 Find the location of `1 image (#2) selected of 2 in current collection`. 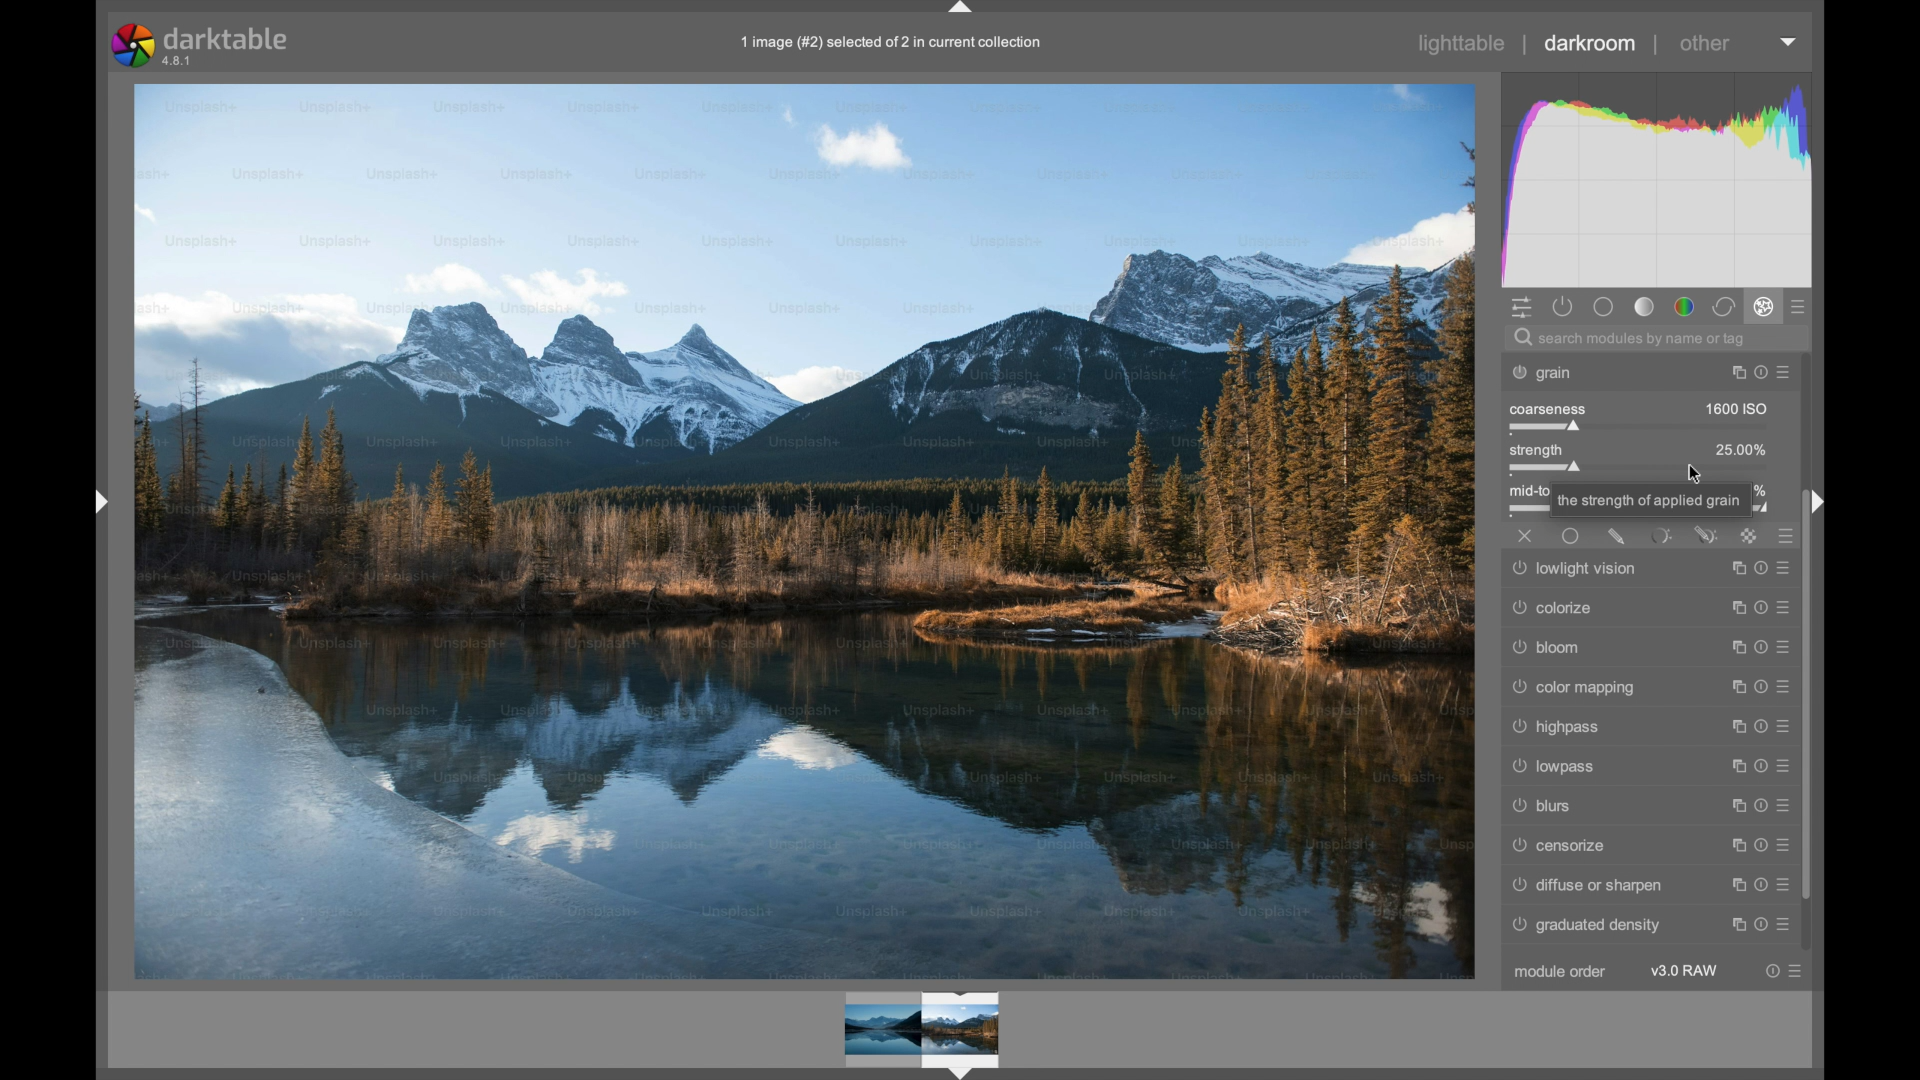

1 image (#2) selected of 2 in current collection is located at coordinates (900, 49).